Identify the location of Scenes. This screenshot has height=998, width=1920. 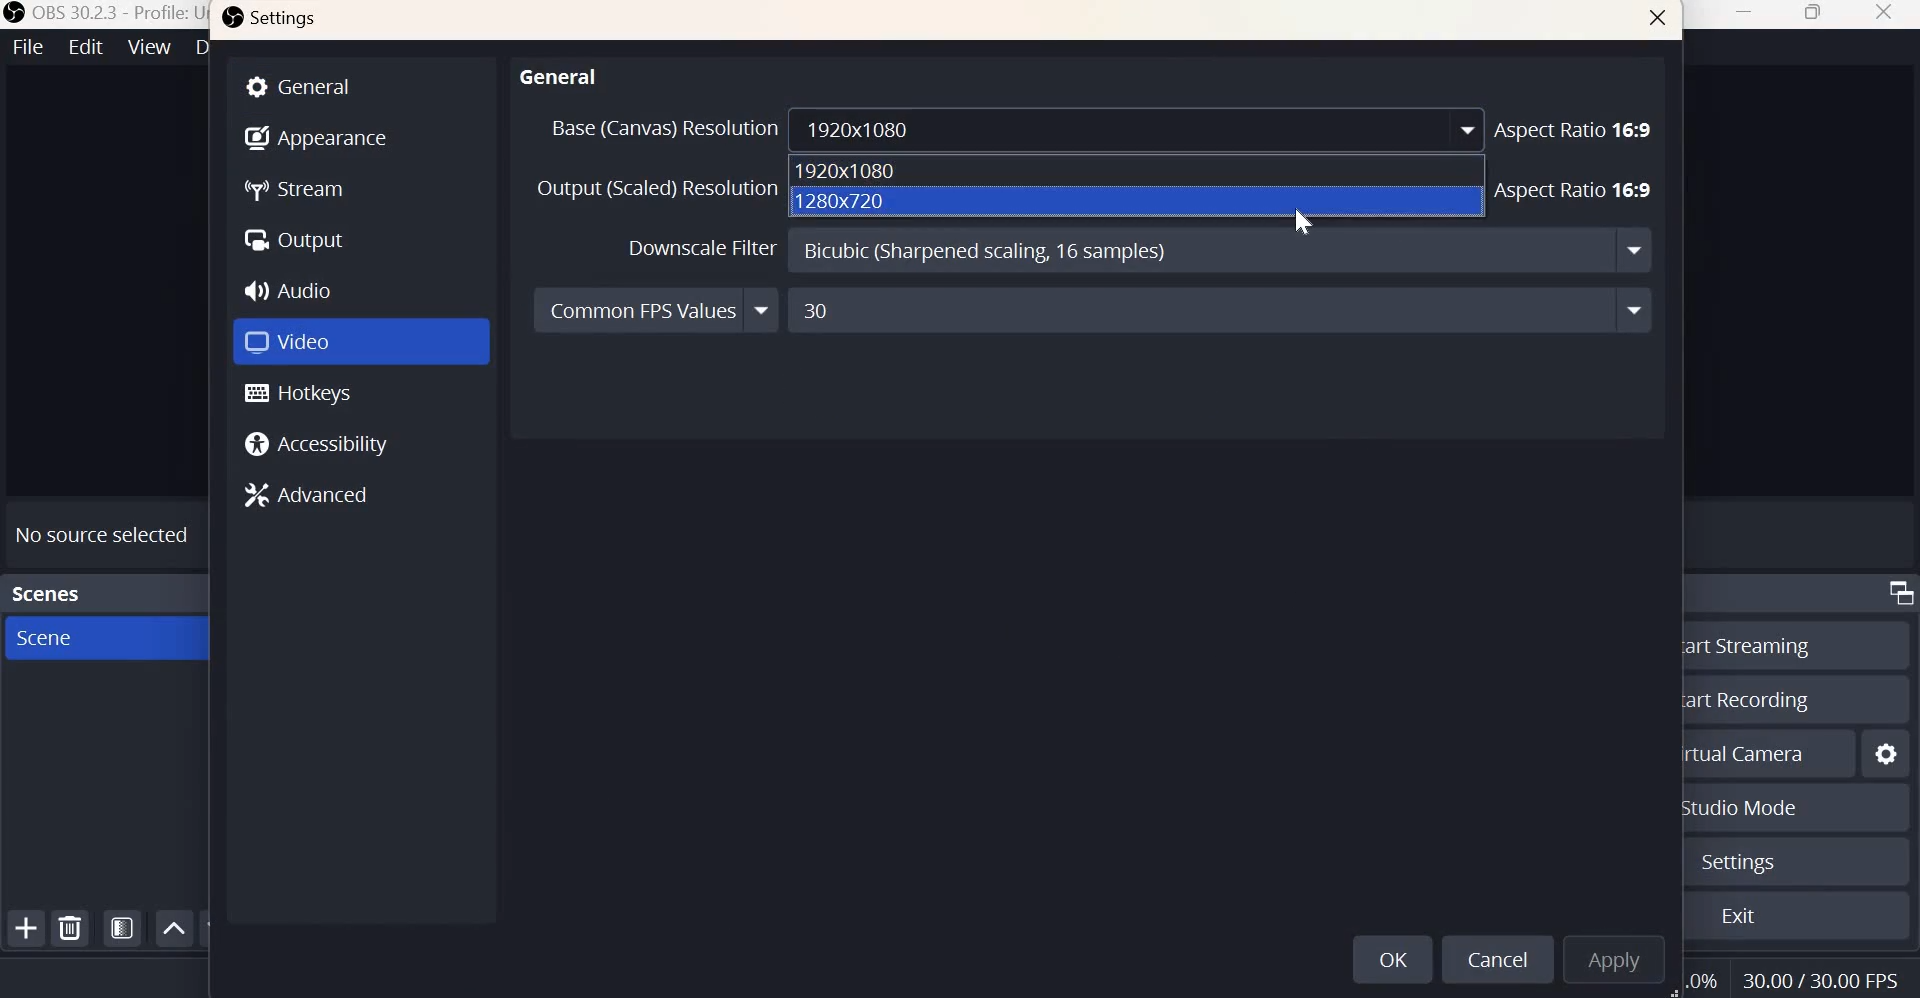
(47, 591).